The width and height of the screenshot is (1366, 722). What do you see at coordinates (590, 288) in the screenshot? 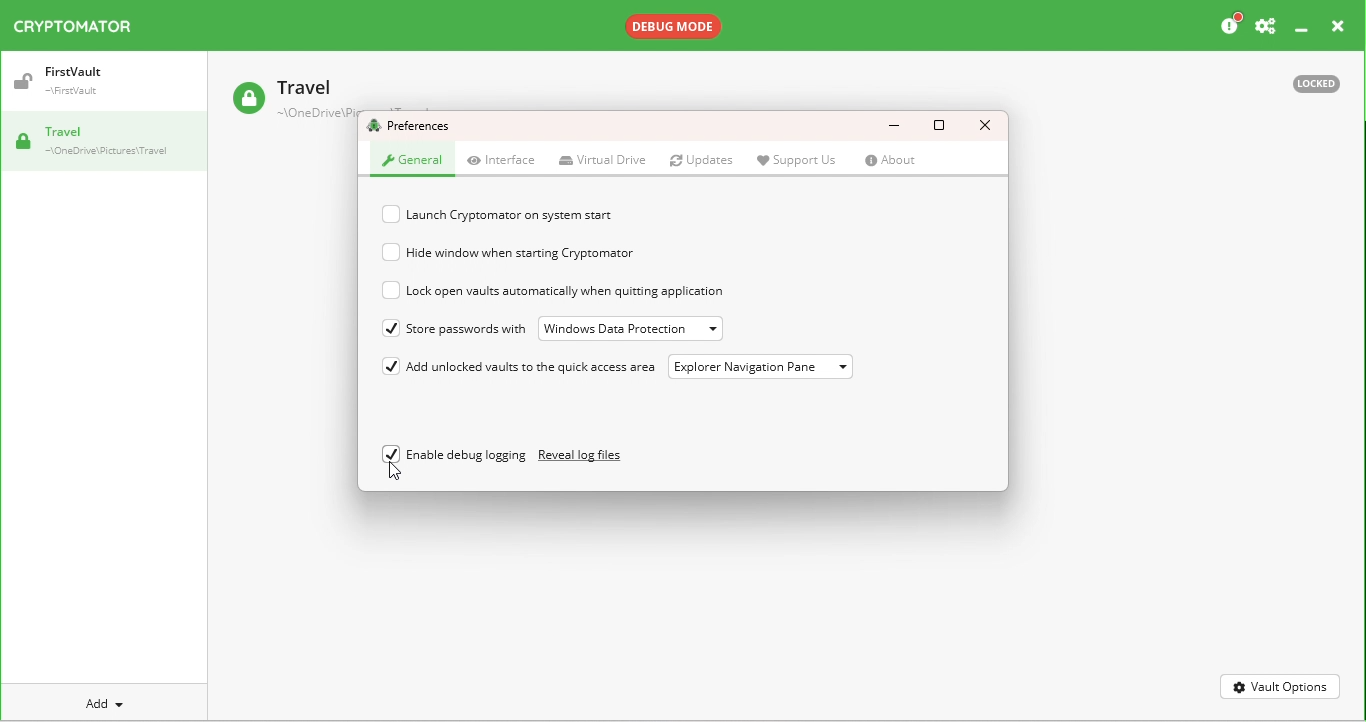
I see `Lock open vaults automatically when quitting application` at bounding box center [590, 288].